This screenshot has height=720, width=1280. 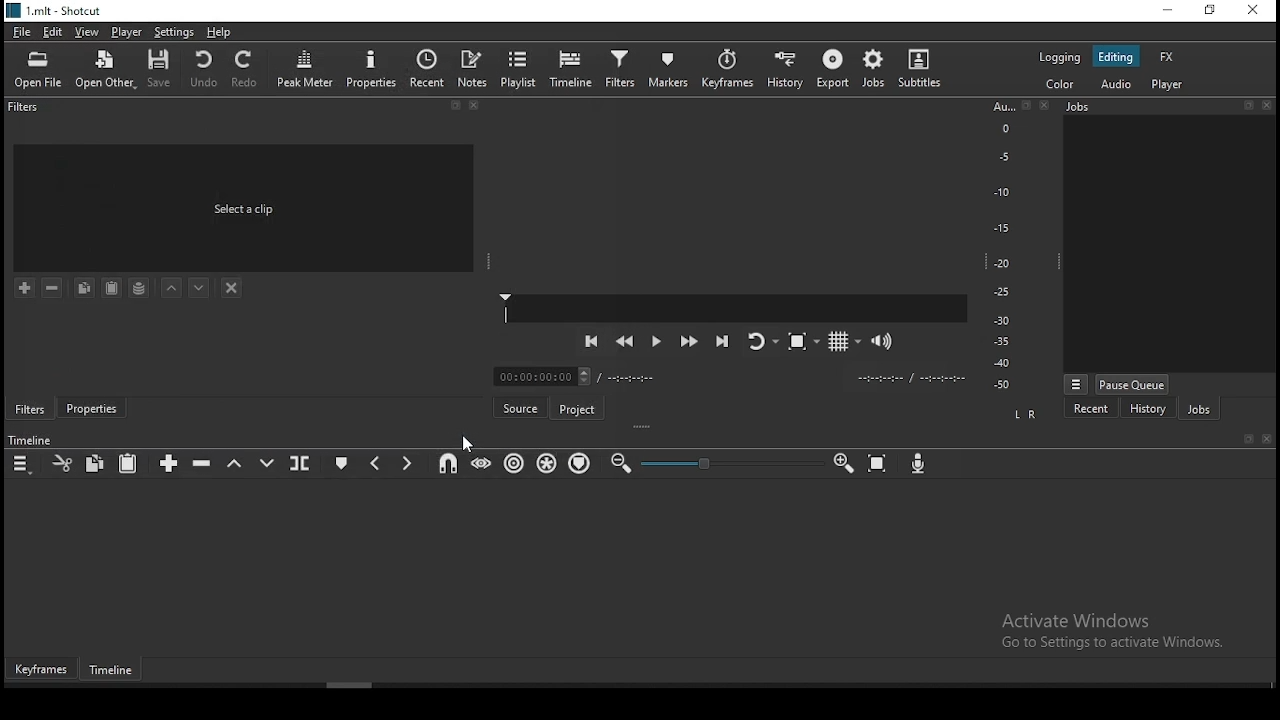 I want to click on comments, so click(x=247, y=207).